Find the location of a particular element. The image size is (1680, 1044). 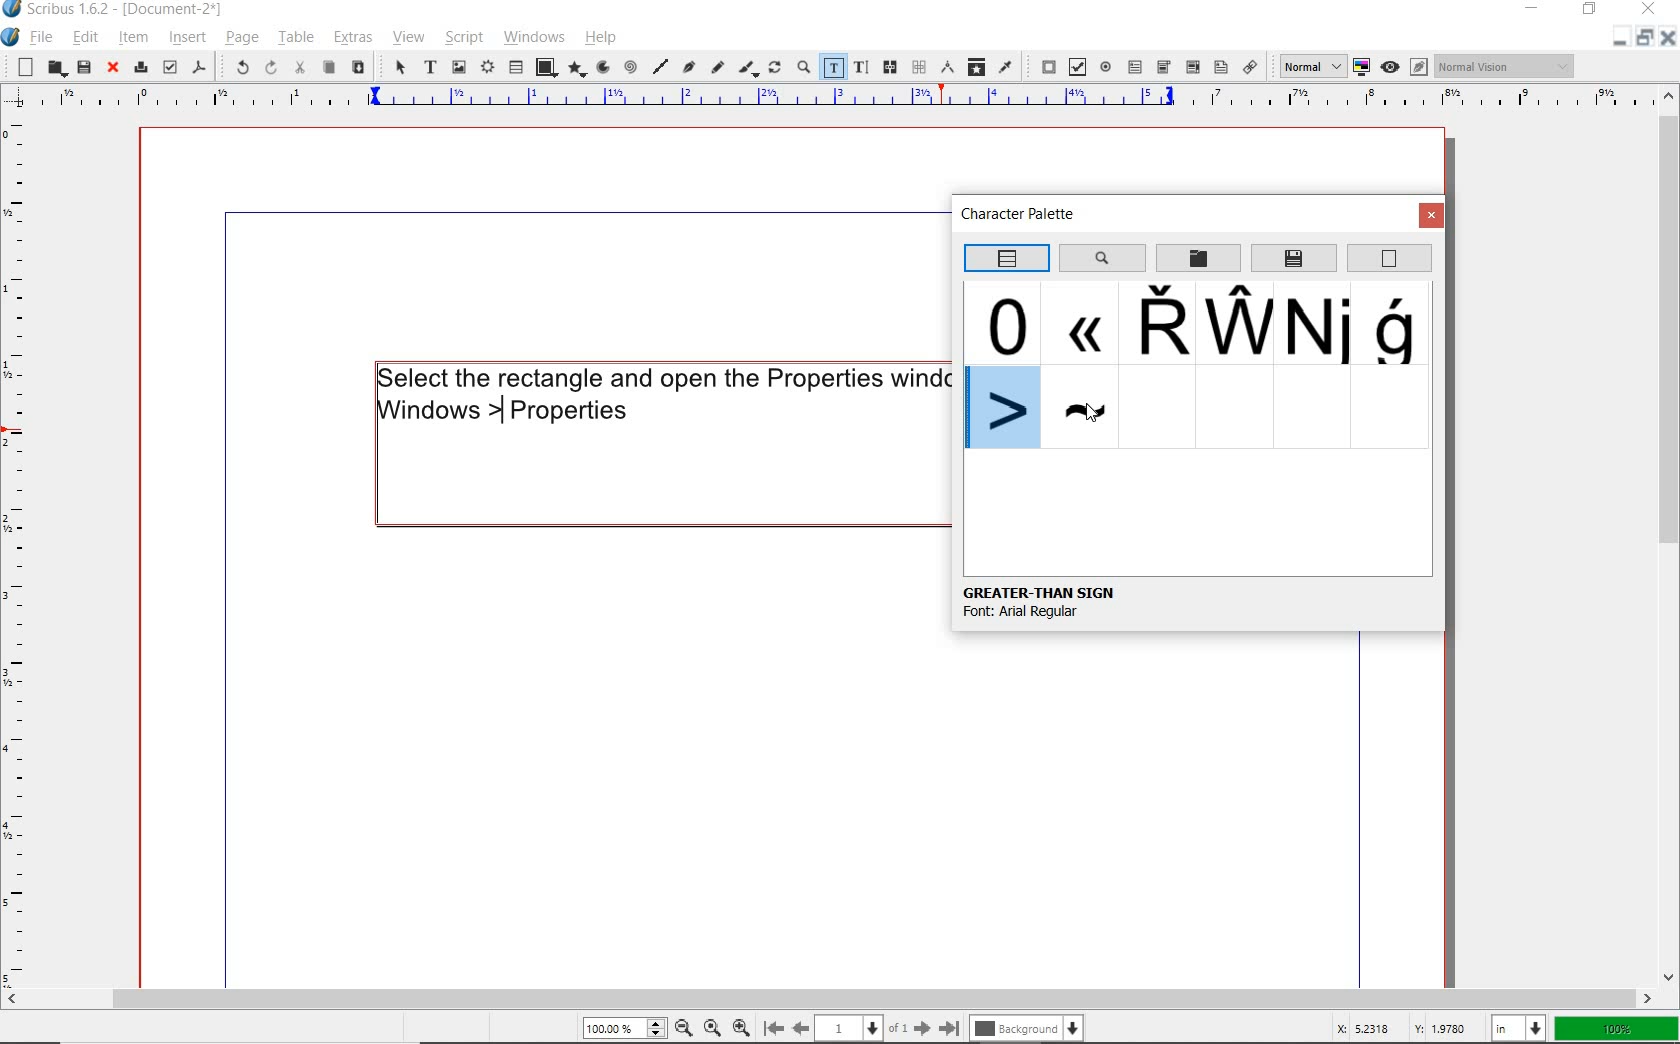

new is located at coordinates (20, 67).